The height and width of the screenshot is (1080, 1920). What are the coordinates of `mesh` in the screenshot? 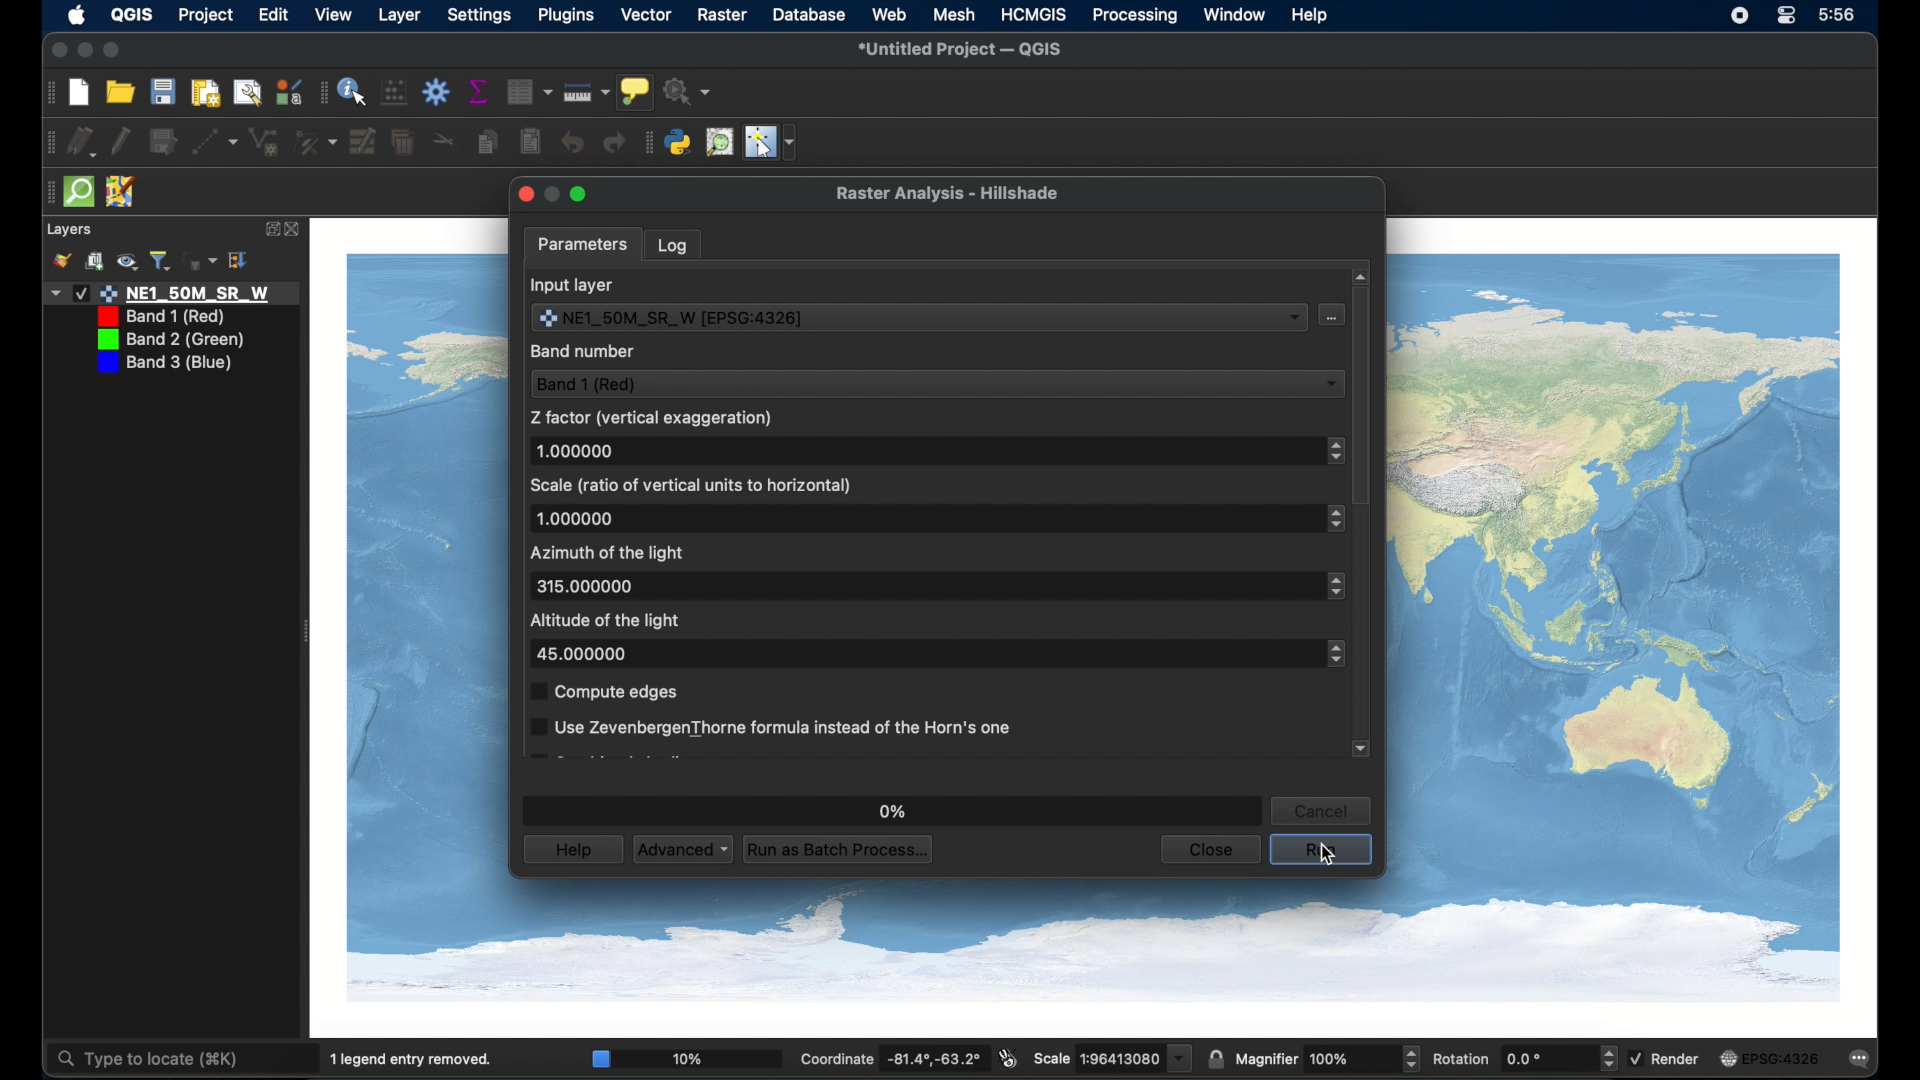 It's located at (953, 15).